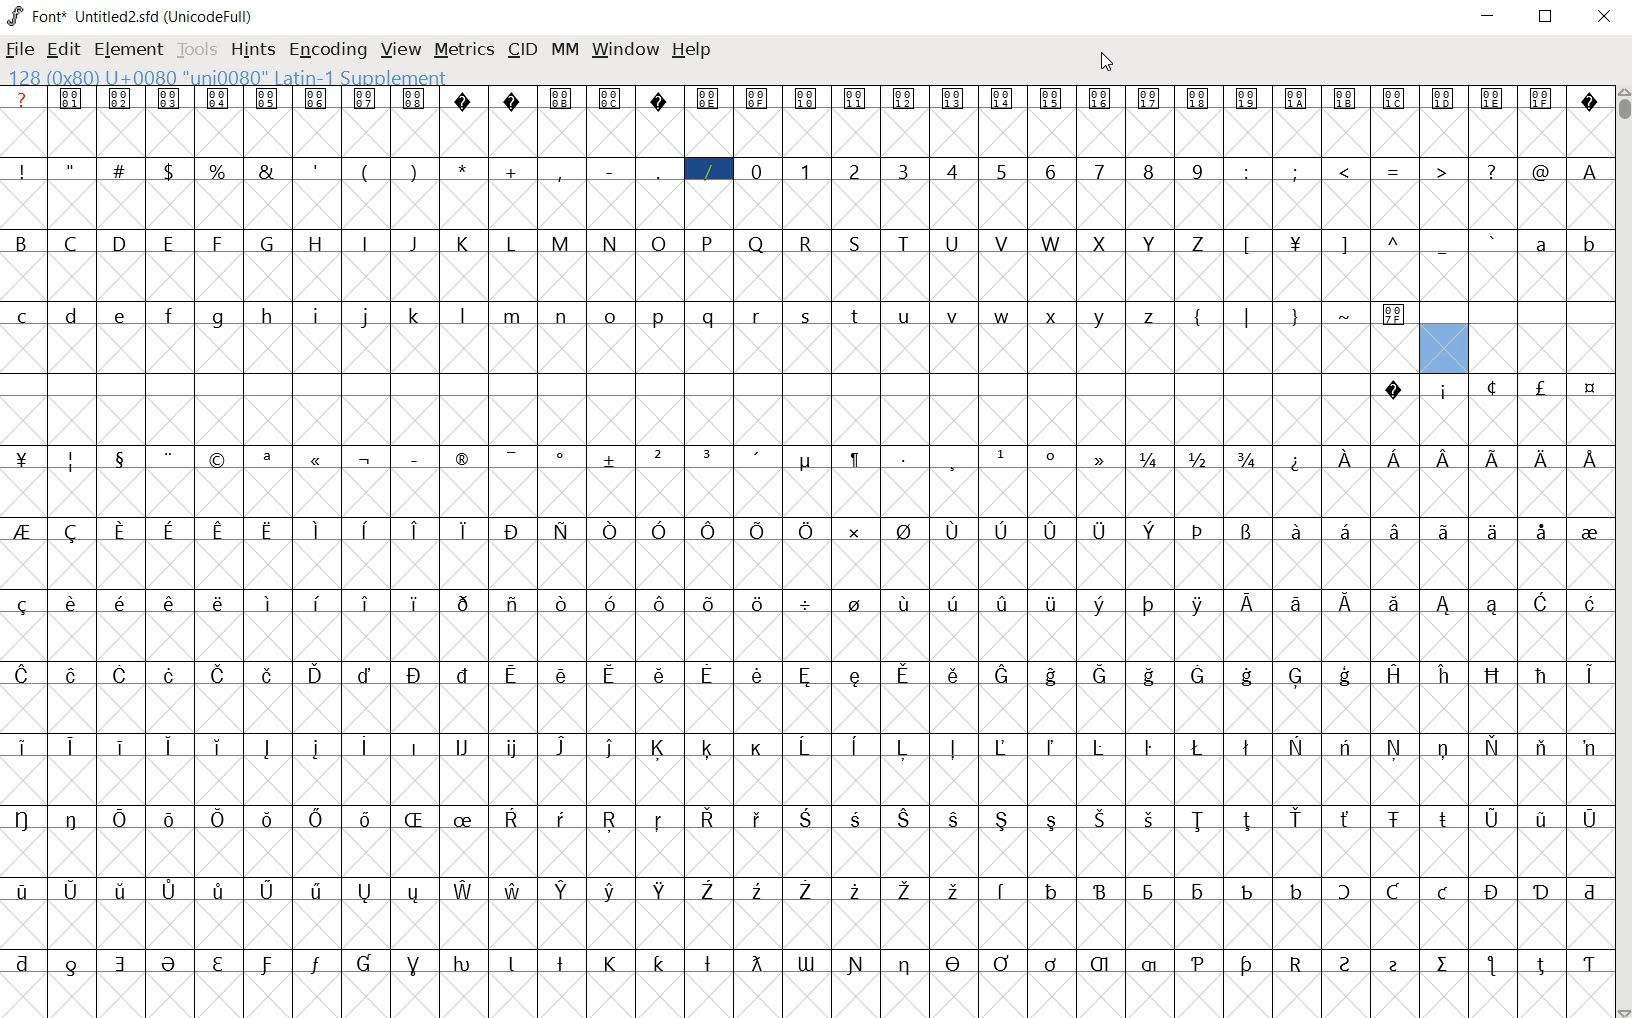 The width and height of the screenshot is (1632, 1018). What do you see at coordinates (1295, 891) in the screenshot?
I see `glyph` at bounding box center [1295, 891].